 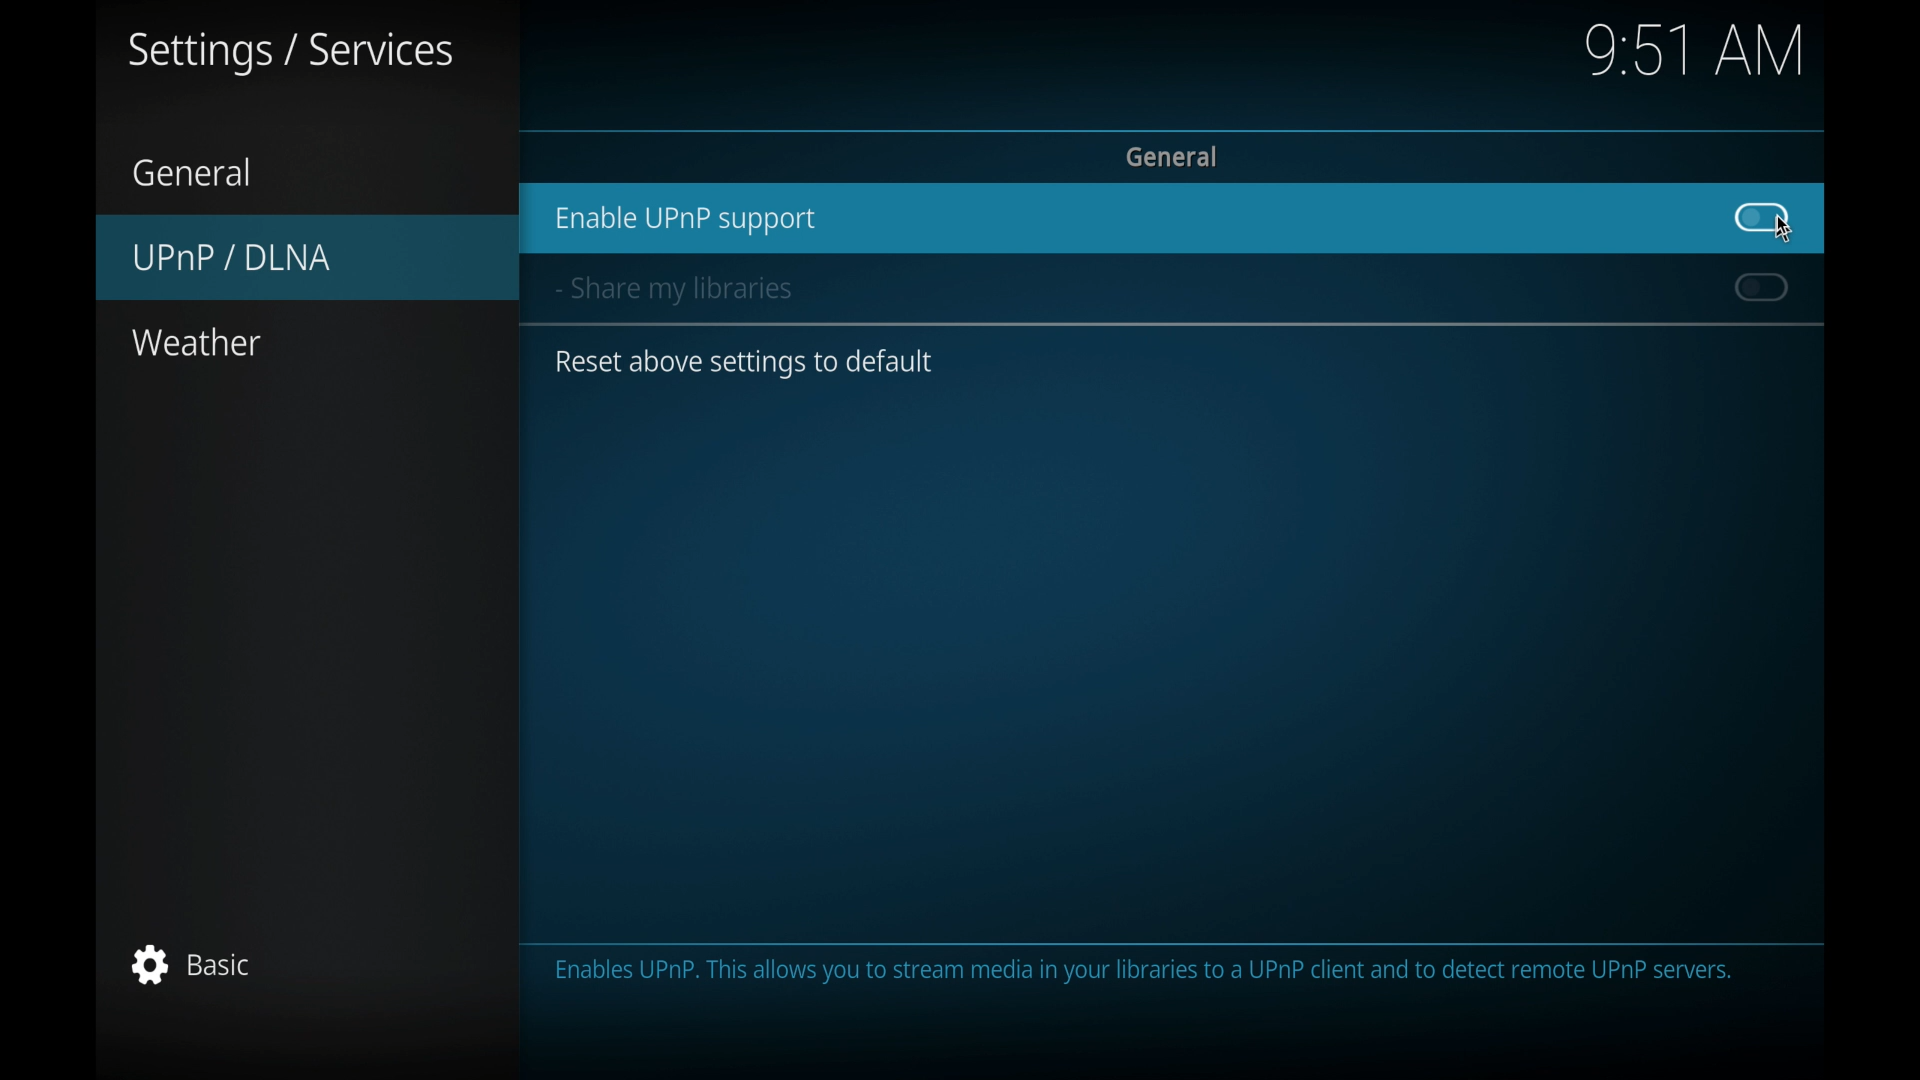 What do you see at coordinates (1762, 219) in the screenshot?
I see `toggle button` at bounding box center [1762, 219].